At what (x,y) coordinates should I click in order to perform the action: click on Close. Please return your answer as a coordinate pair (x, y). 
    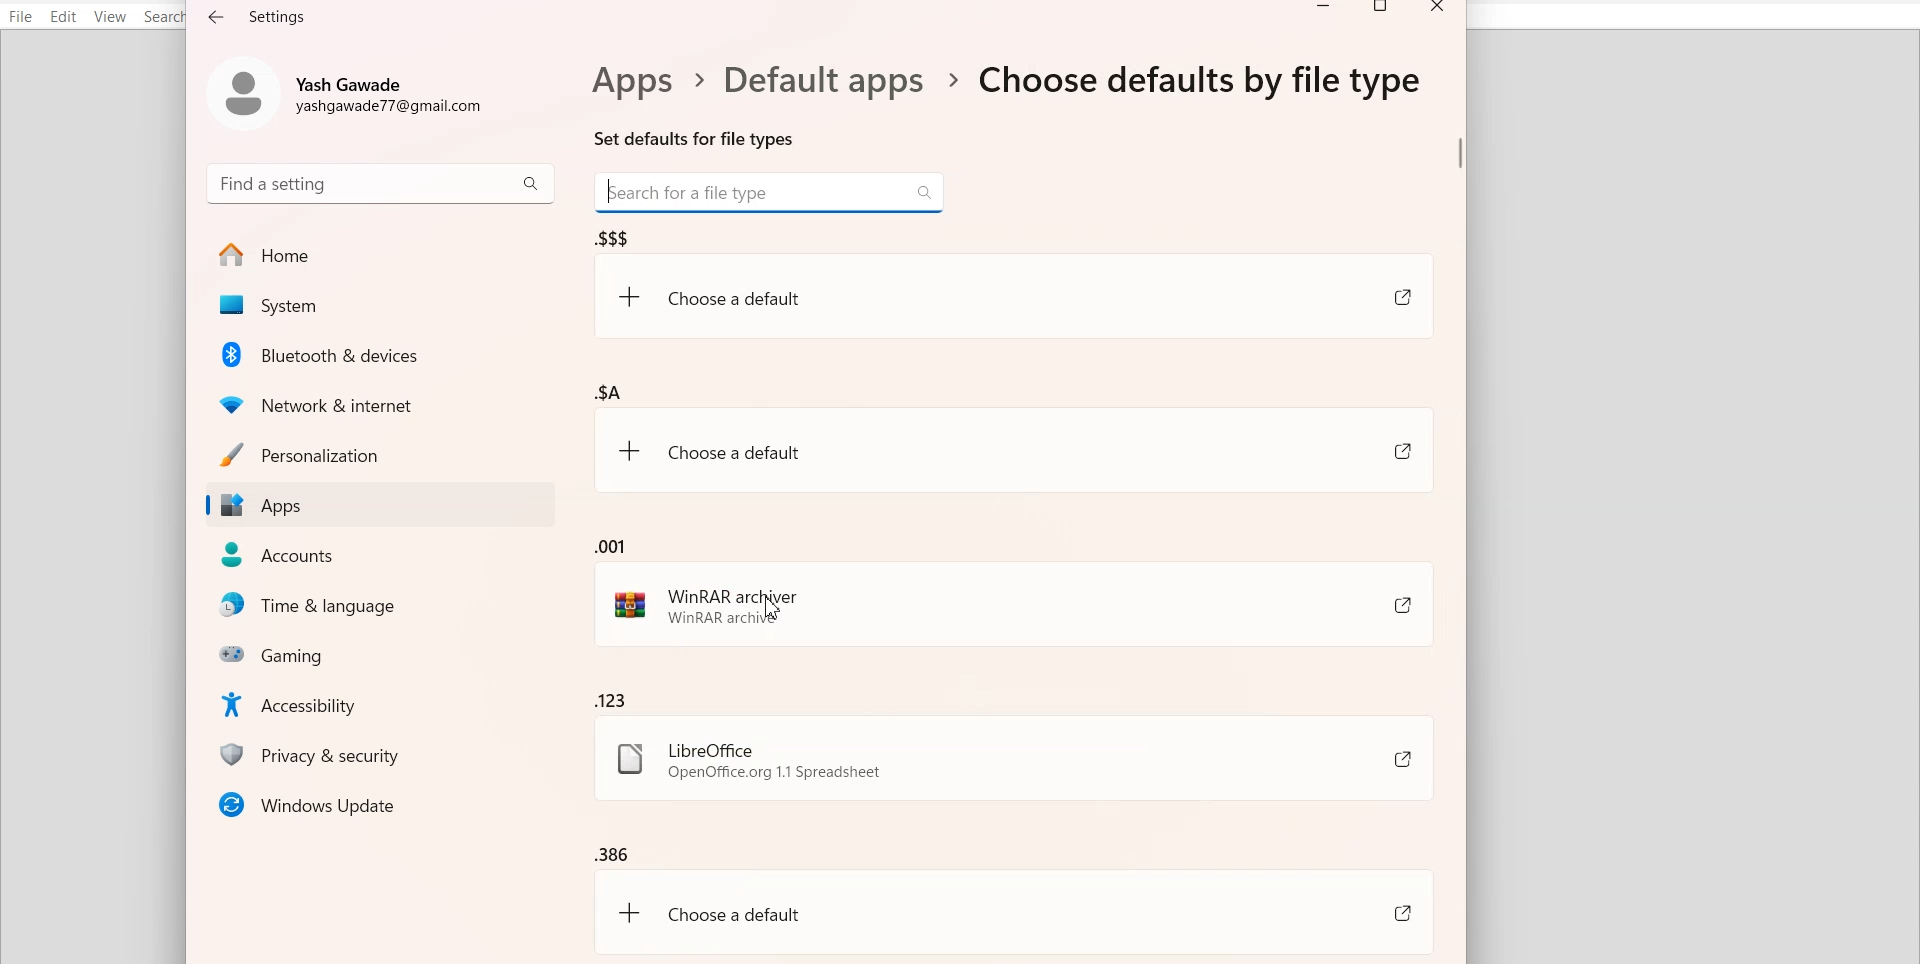
    Looking at the image, I should click on (1437, 10).